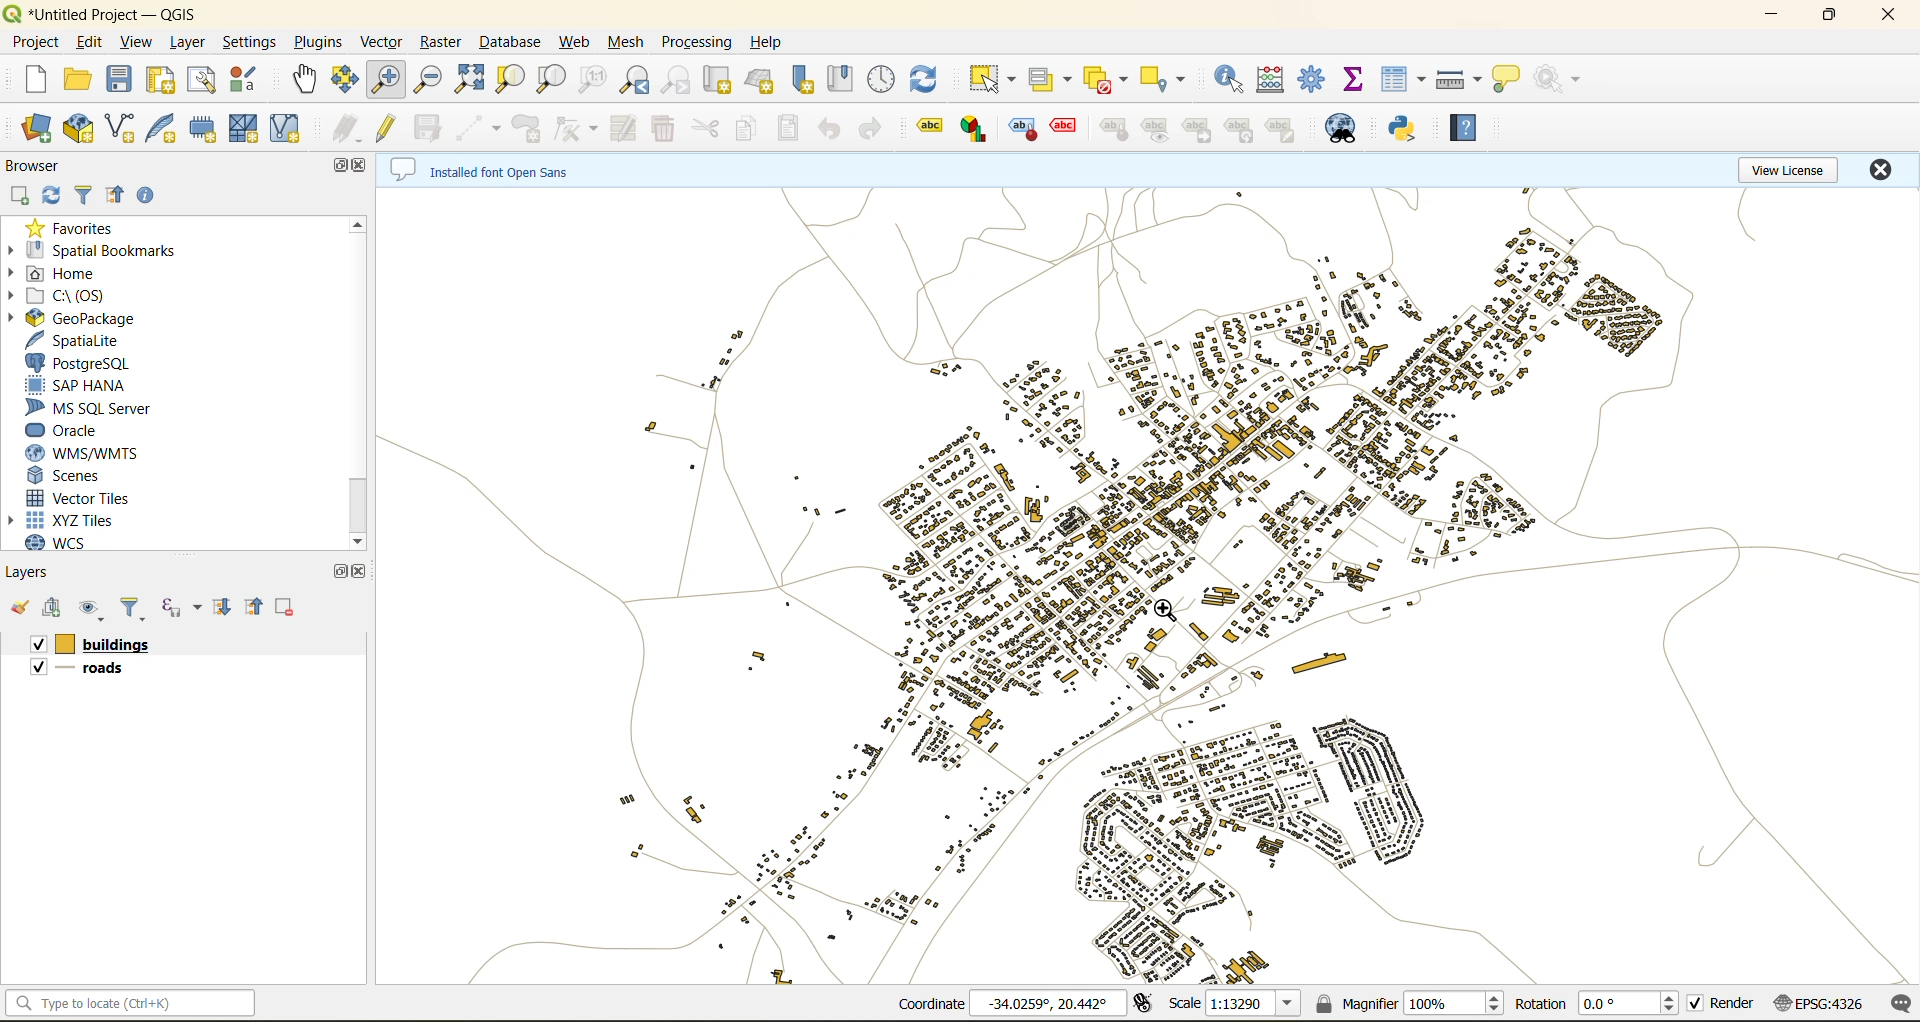 Image resolution: width=1920 pixels, height=1022 pixels. What do you see at coordinates (1069, 131) in the screenshot?
I see `Remove Label` at bounding box center [1069, 131].